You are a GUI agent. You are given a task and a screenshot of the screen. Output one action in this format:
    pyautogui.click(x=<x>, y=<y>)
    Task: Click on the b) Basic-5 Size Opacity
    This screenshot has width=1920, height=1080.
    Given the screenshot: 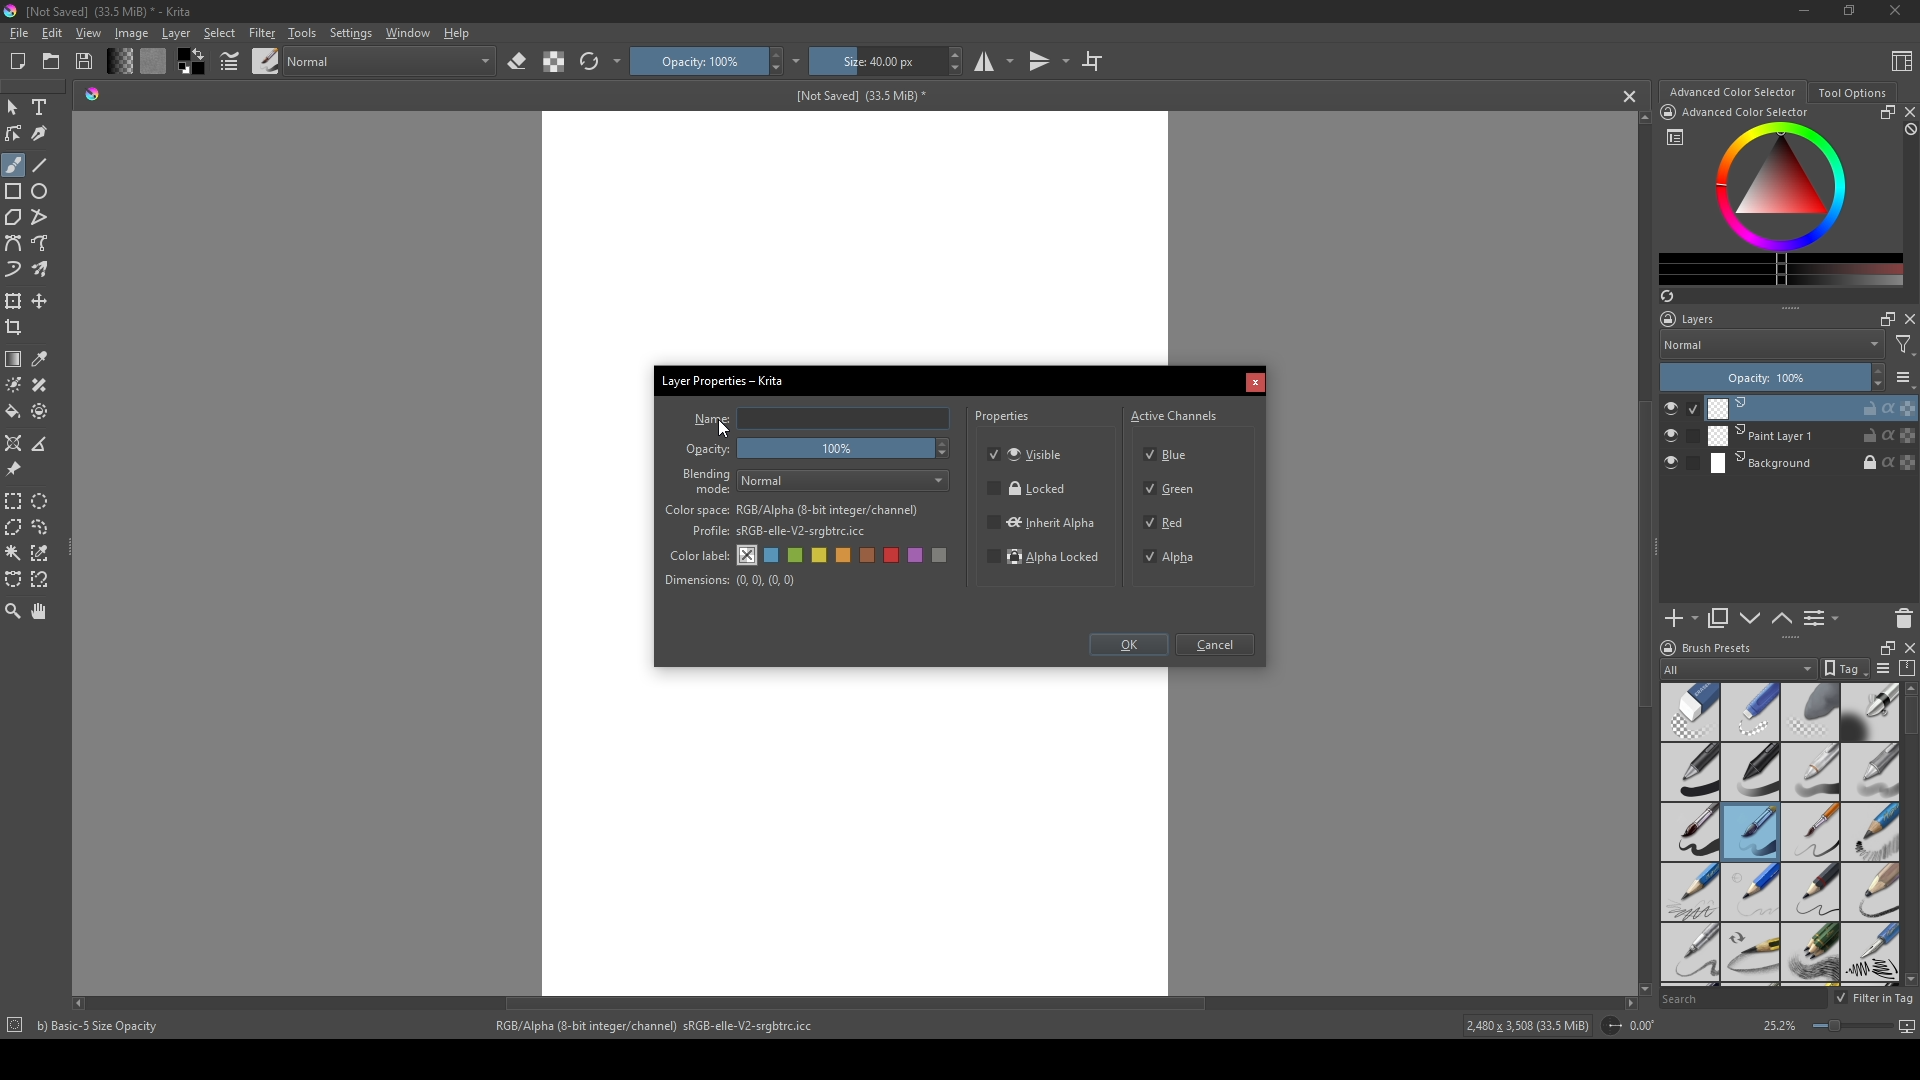 What is the action you would take?
    pyautogui.click(x=102, y=1026)
    